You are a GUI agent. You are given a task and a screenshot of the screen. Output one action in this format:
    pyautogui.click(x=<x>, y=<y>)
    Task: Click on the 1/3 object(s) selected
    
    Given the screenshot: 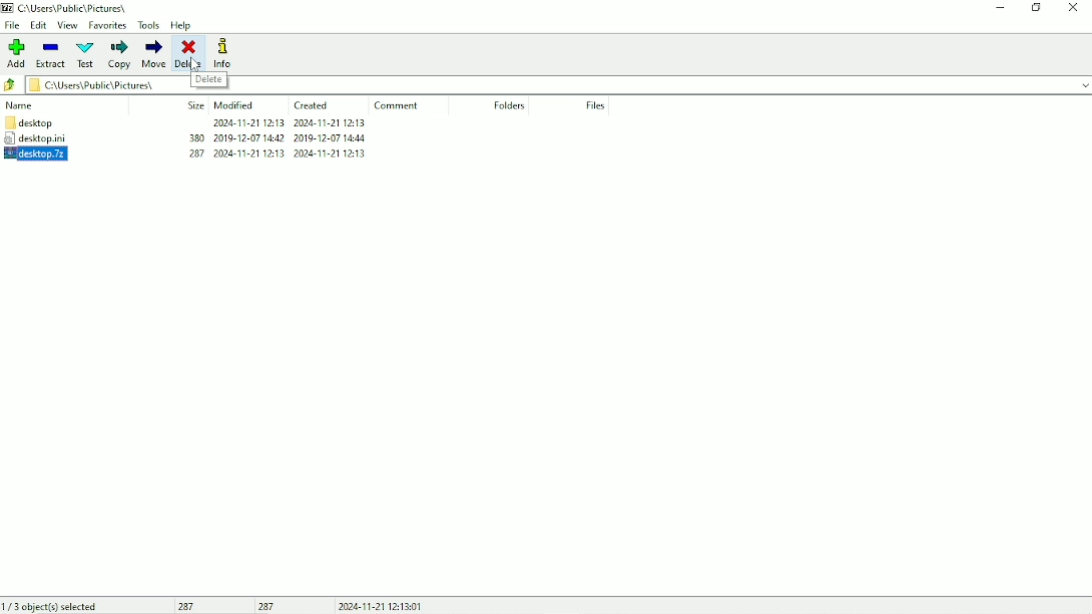 What is the action you would take?
    pyautogui.click(x=53, y=605)
    